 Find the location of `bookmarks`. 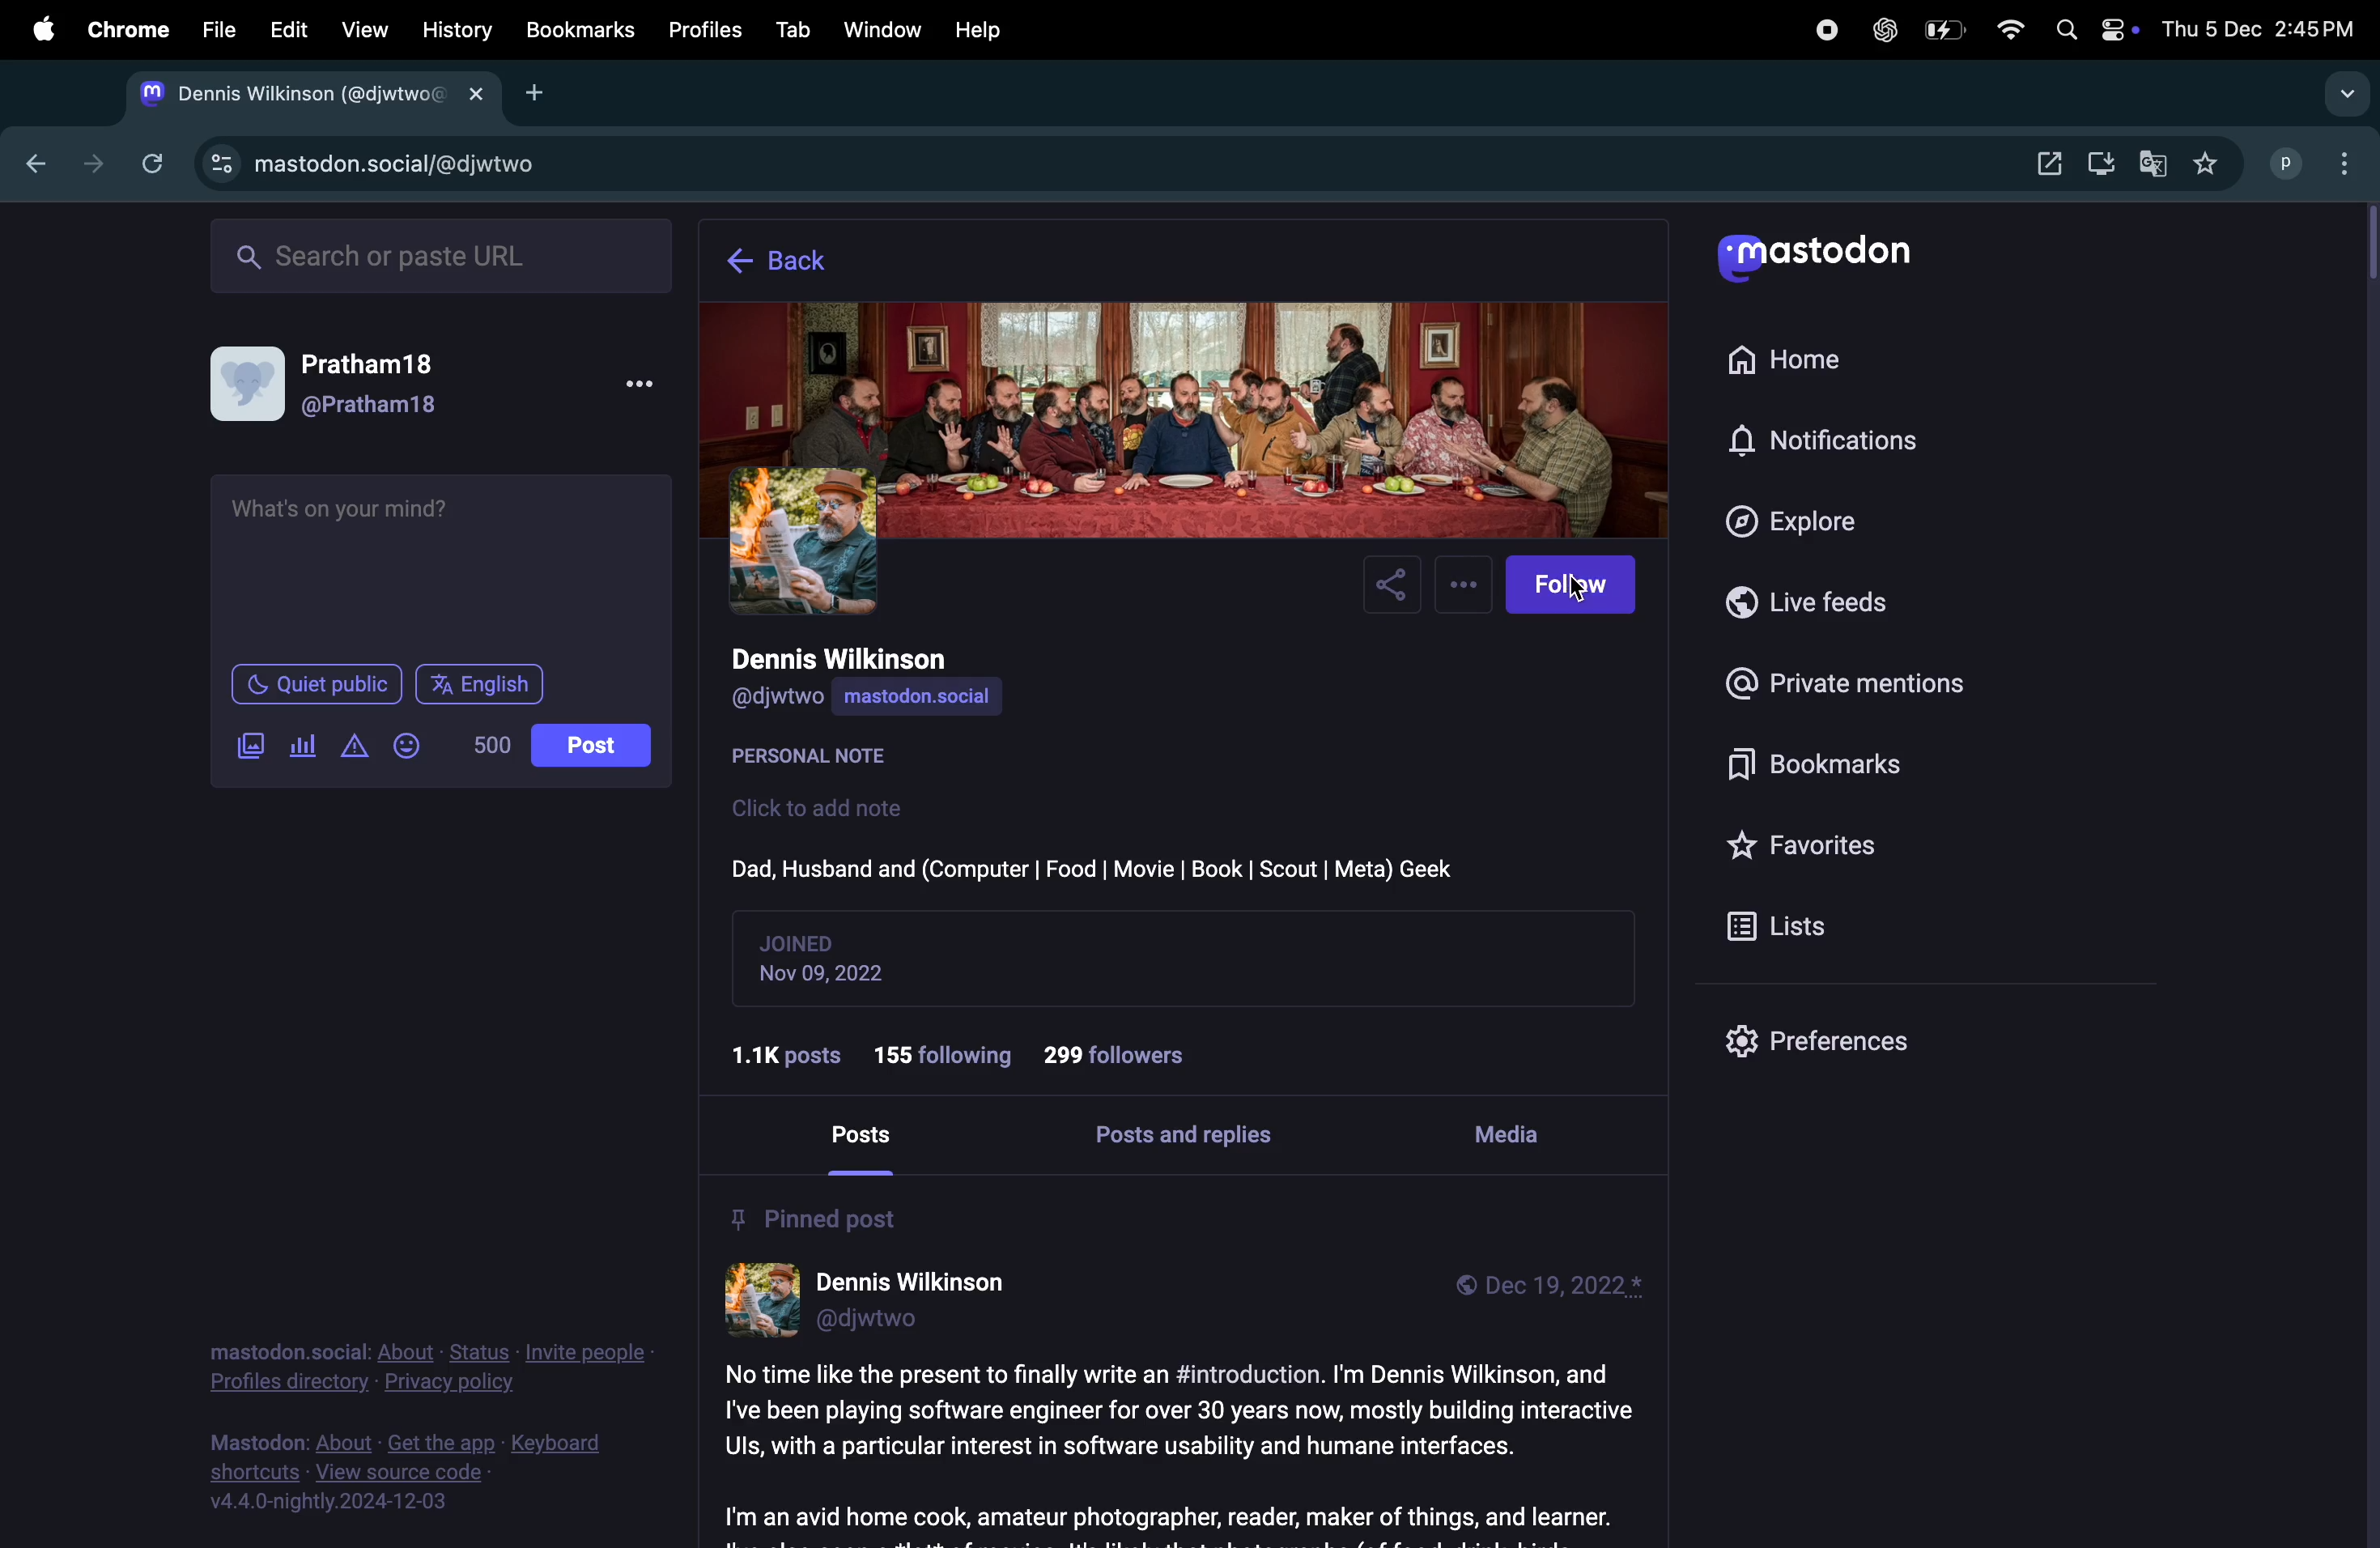

bookmarks is located at coordinates (1814, 763).